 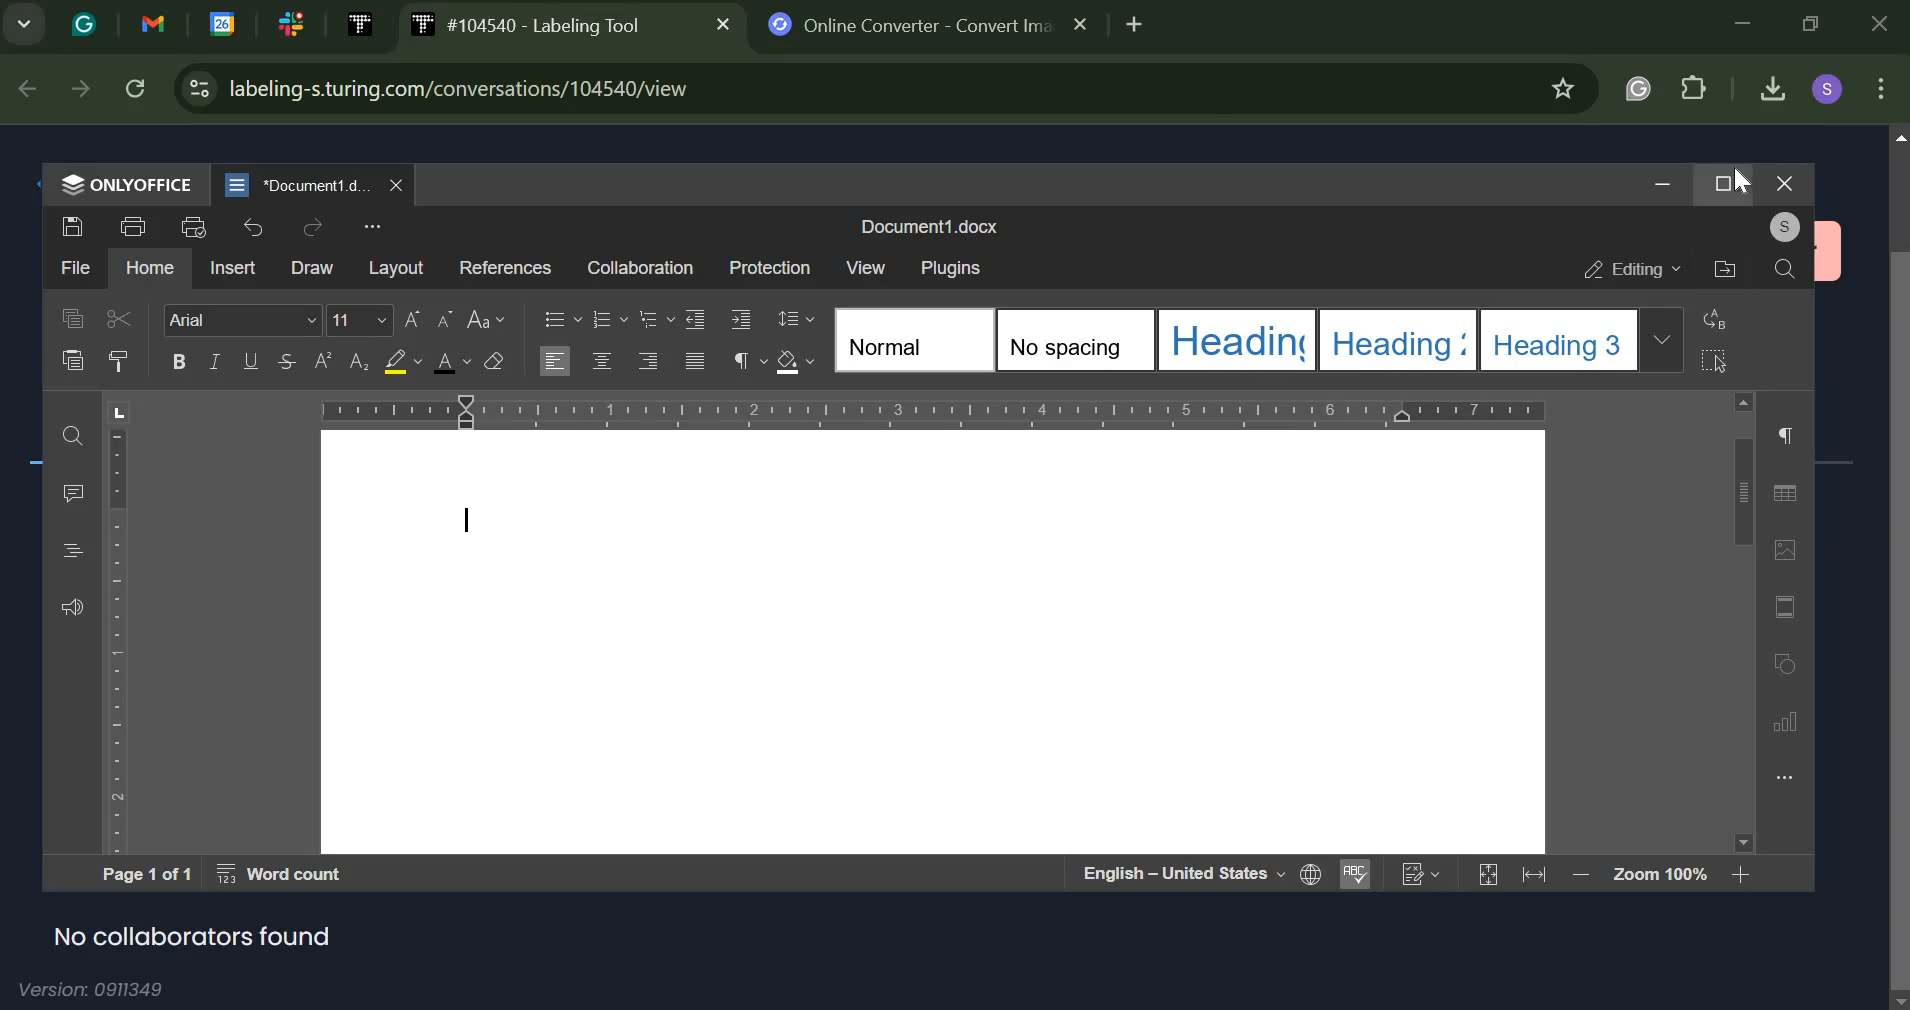 I want to click on web preferences , so click(x=196, y=89).